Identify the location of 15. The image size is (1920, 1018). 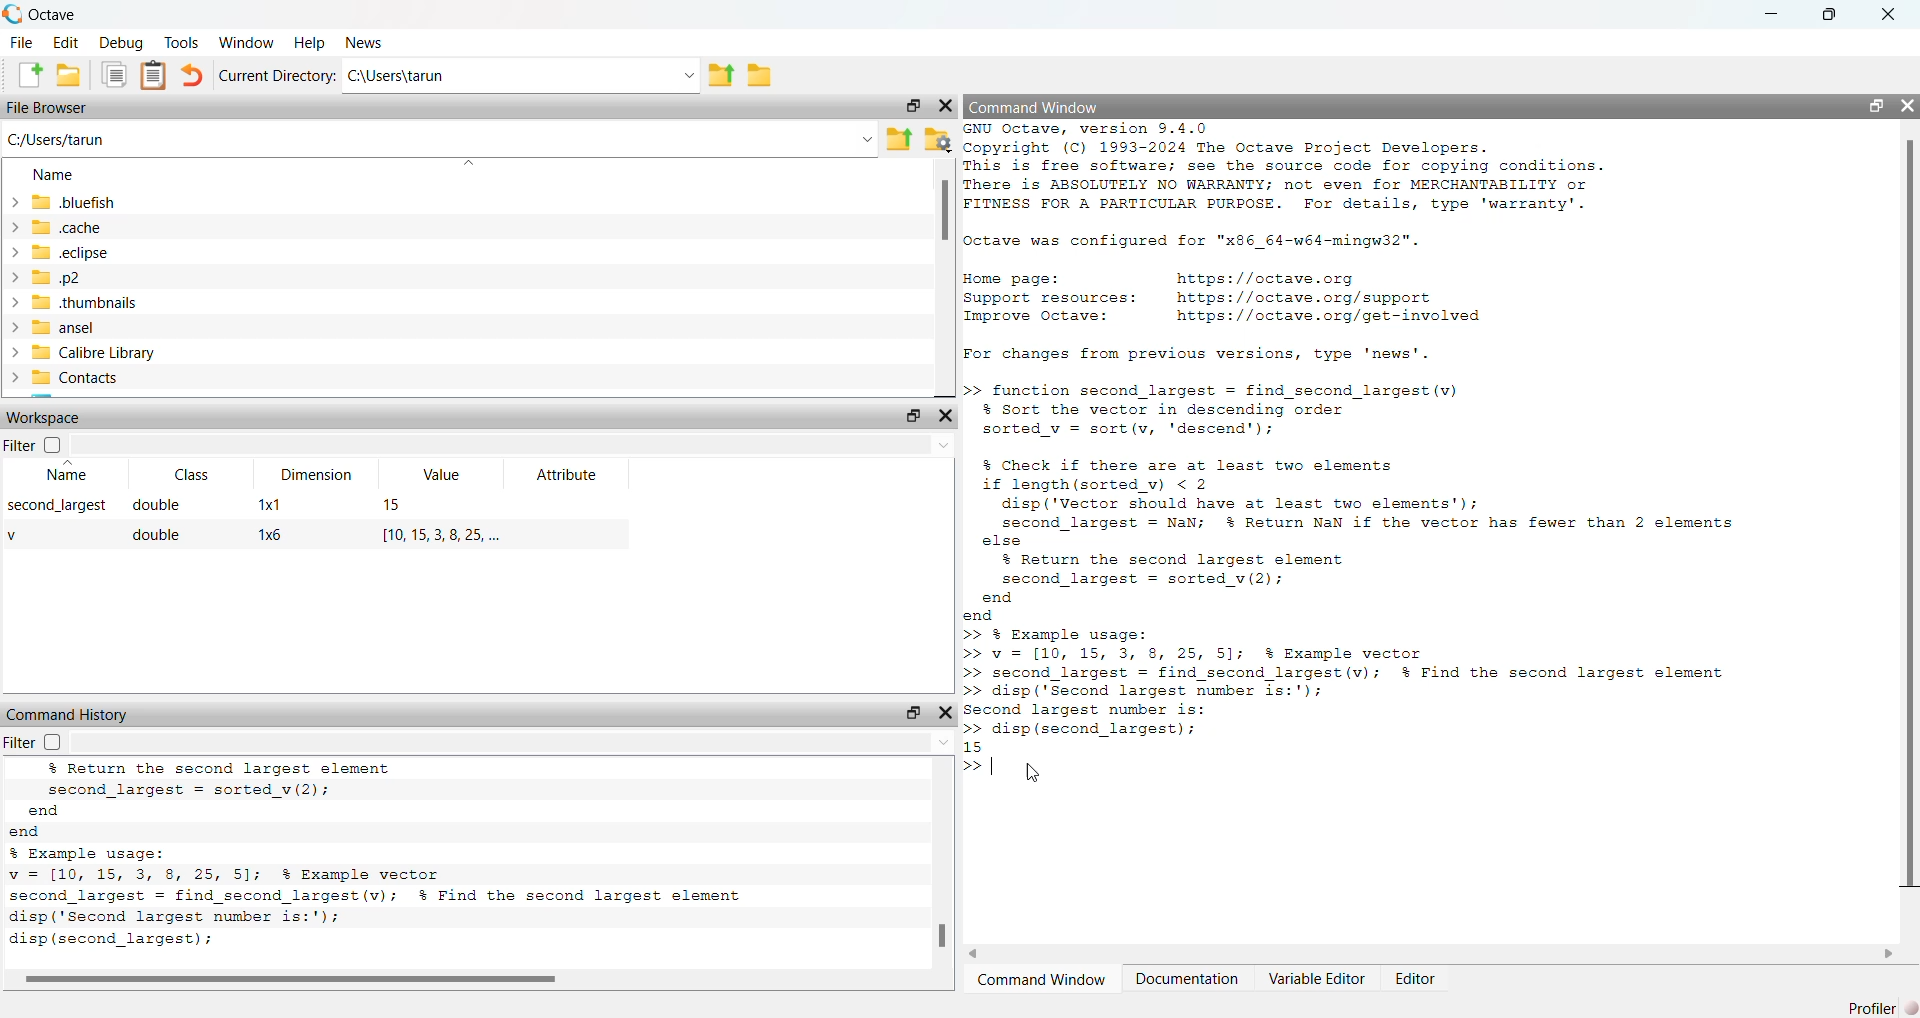
(394, 505).